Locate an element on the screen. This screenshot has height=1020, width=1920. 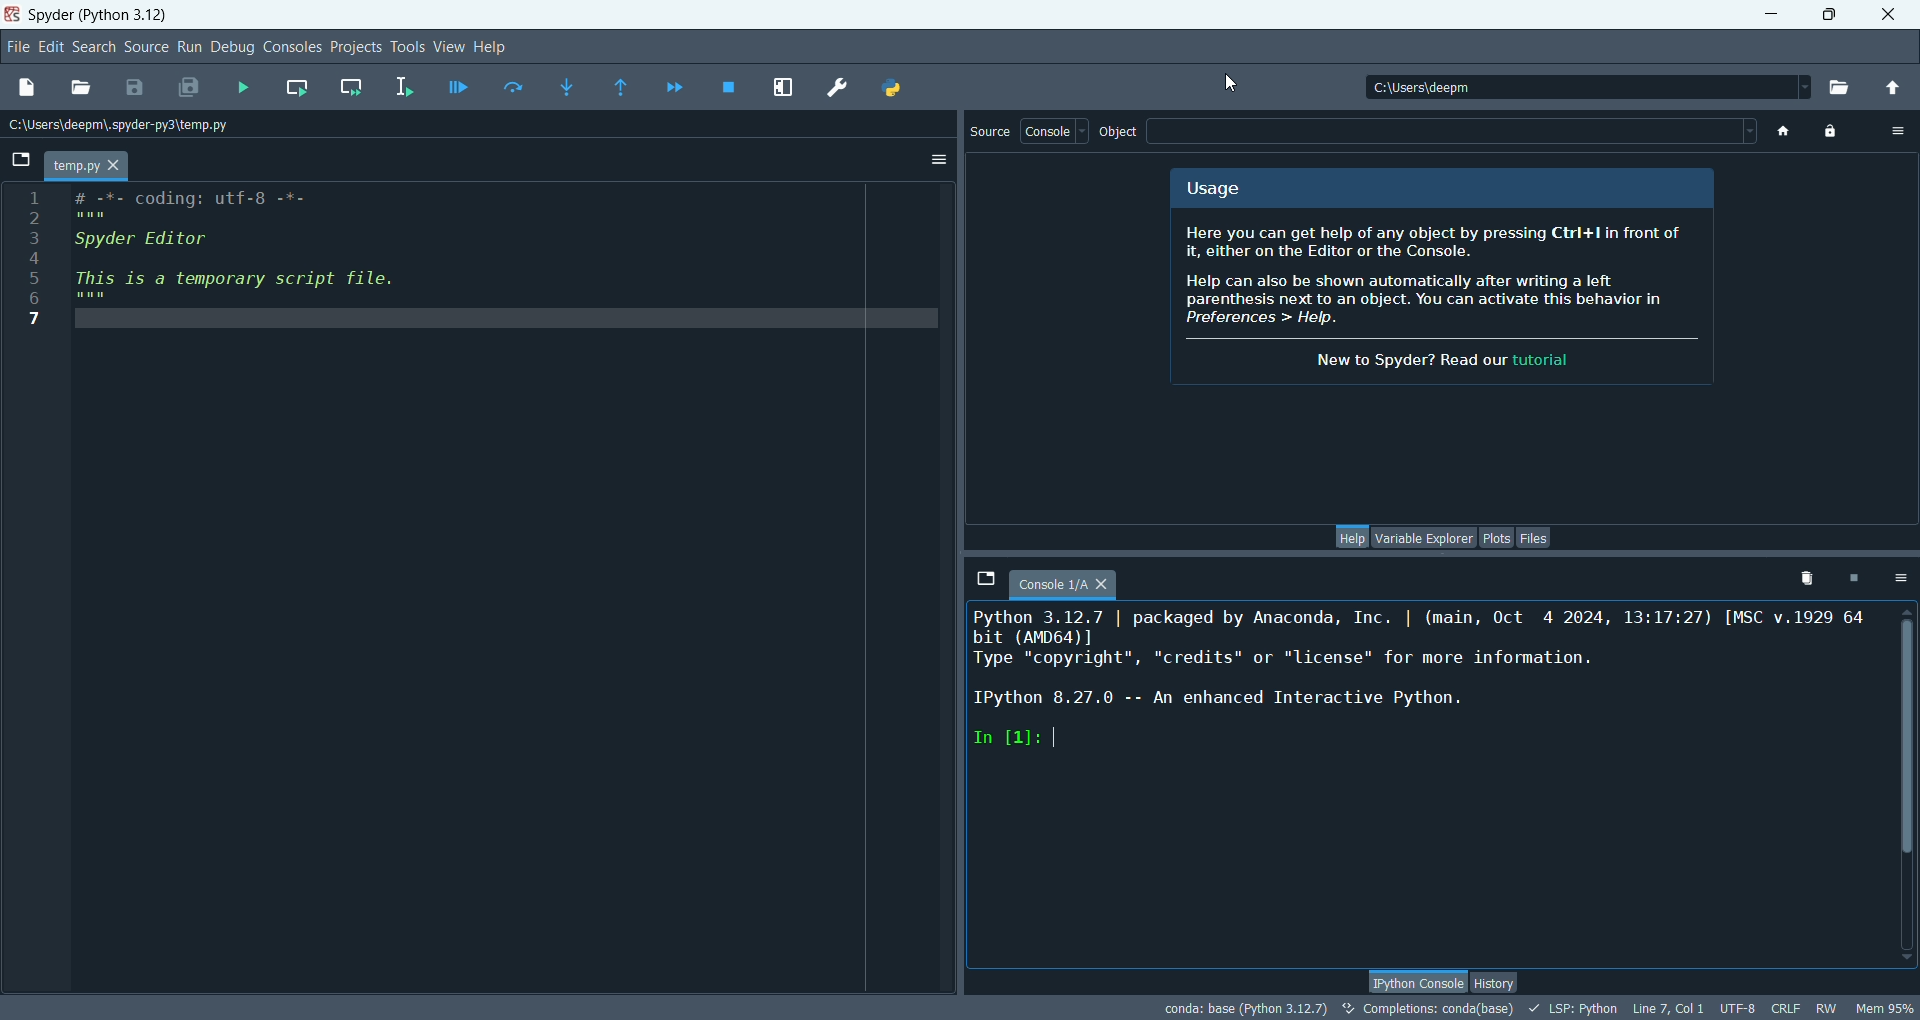
save file is located at coordinates (134, 86).